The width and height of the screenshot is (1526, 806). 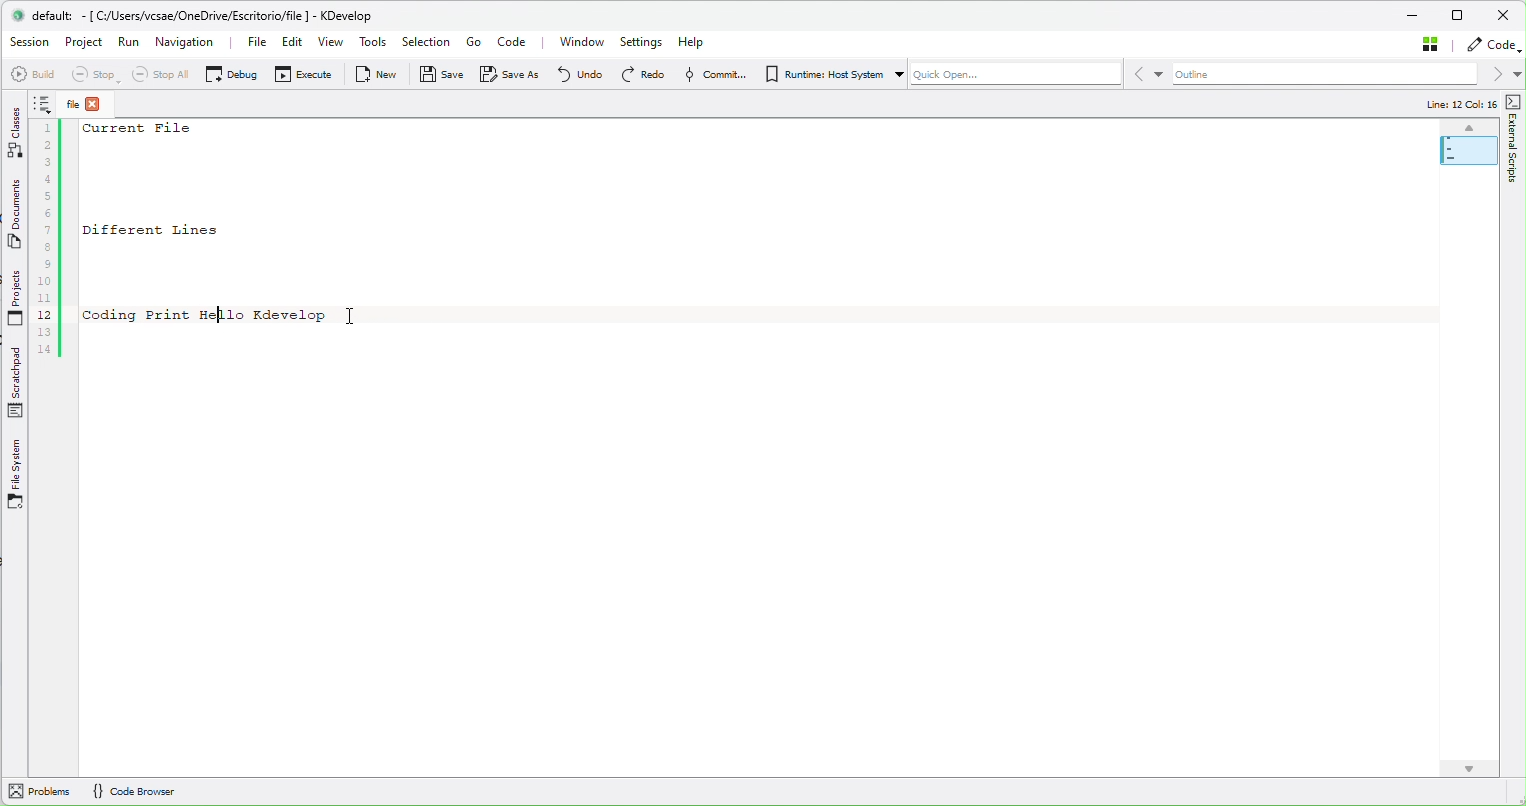 I want to click on Undo, so click(x=573, y=75).